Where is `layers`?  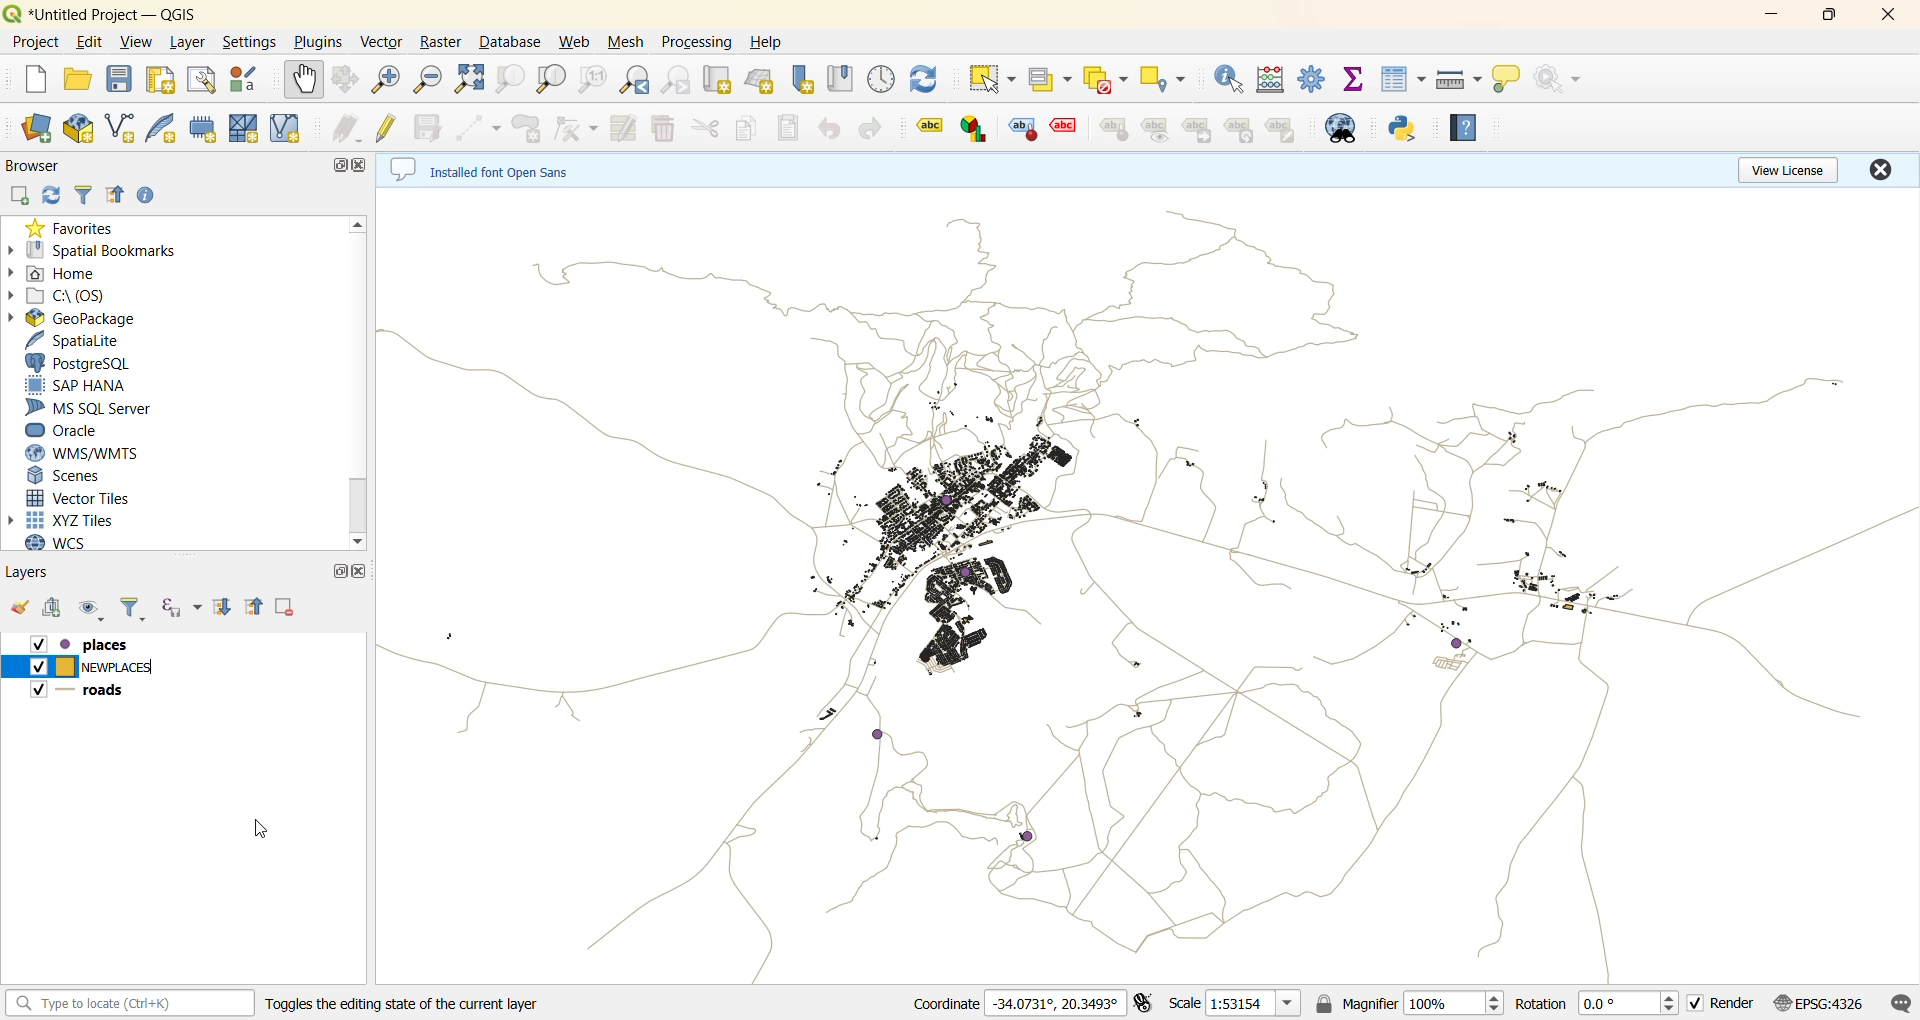
layers is located at coordinates (1147, 583).